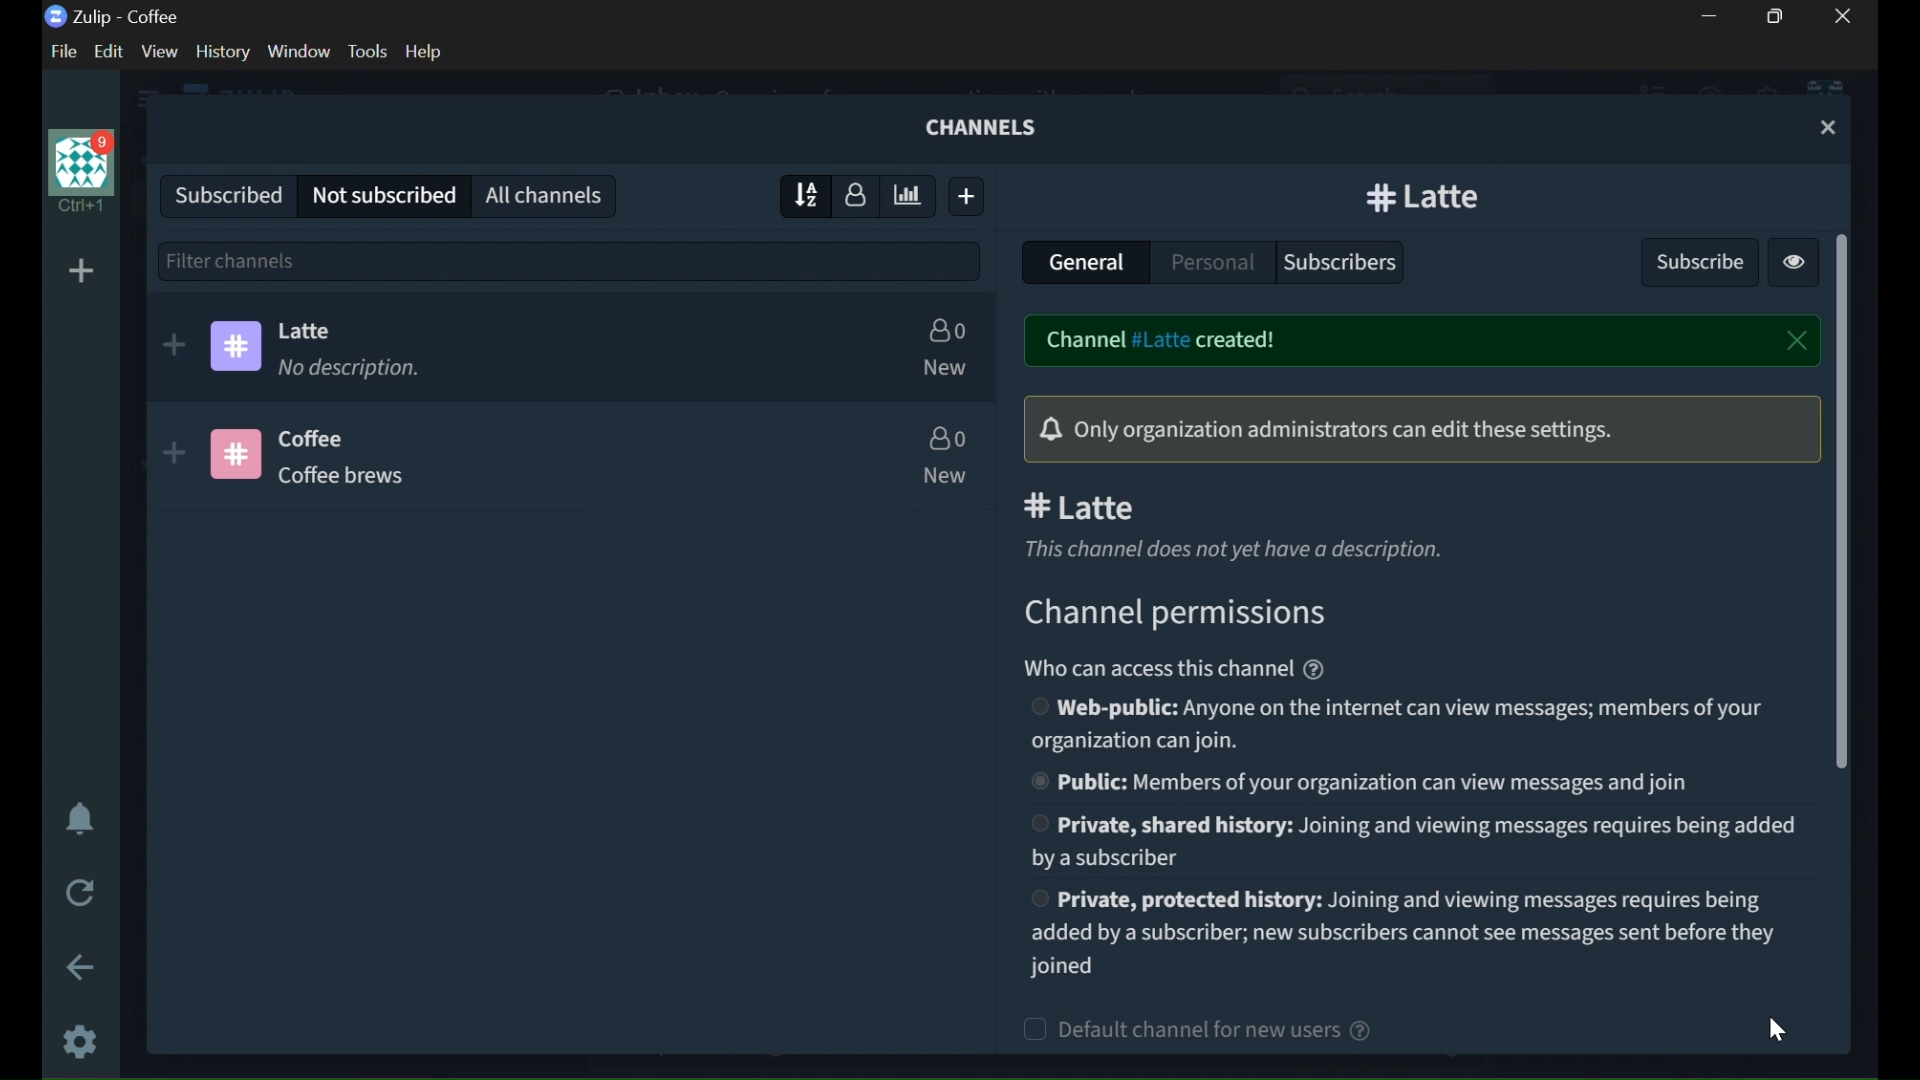 The height and width of the screenshot is (1080, 1920). What do you see at coordinates (985, 127) in the screenshot?
I see `CHANNELS` at bounding box center [985, 127].